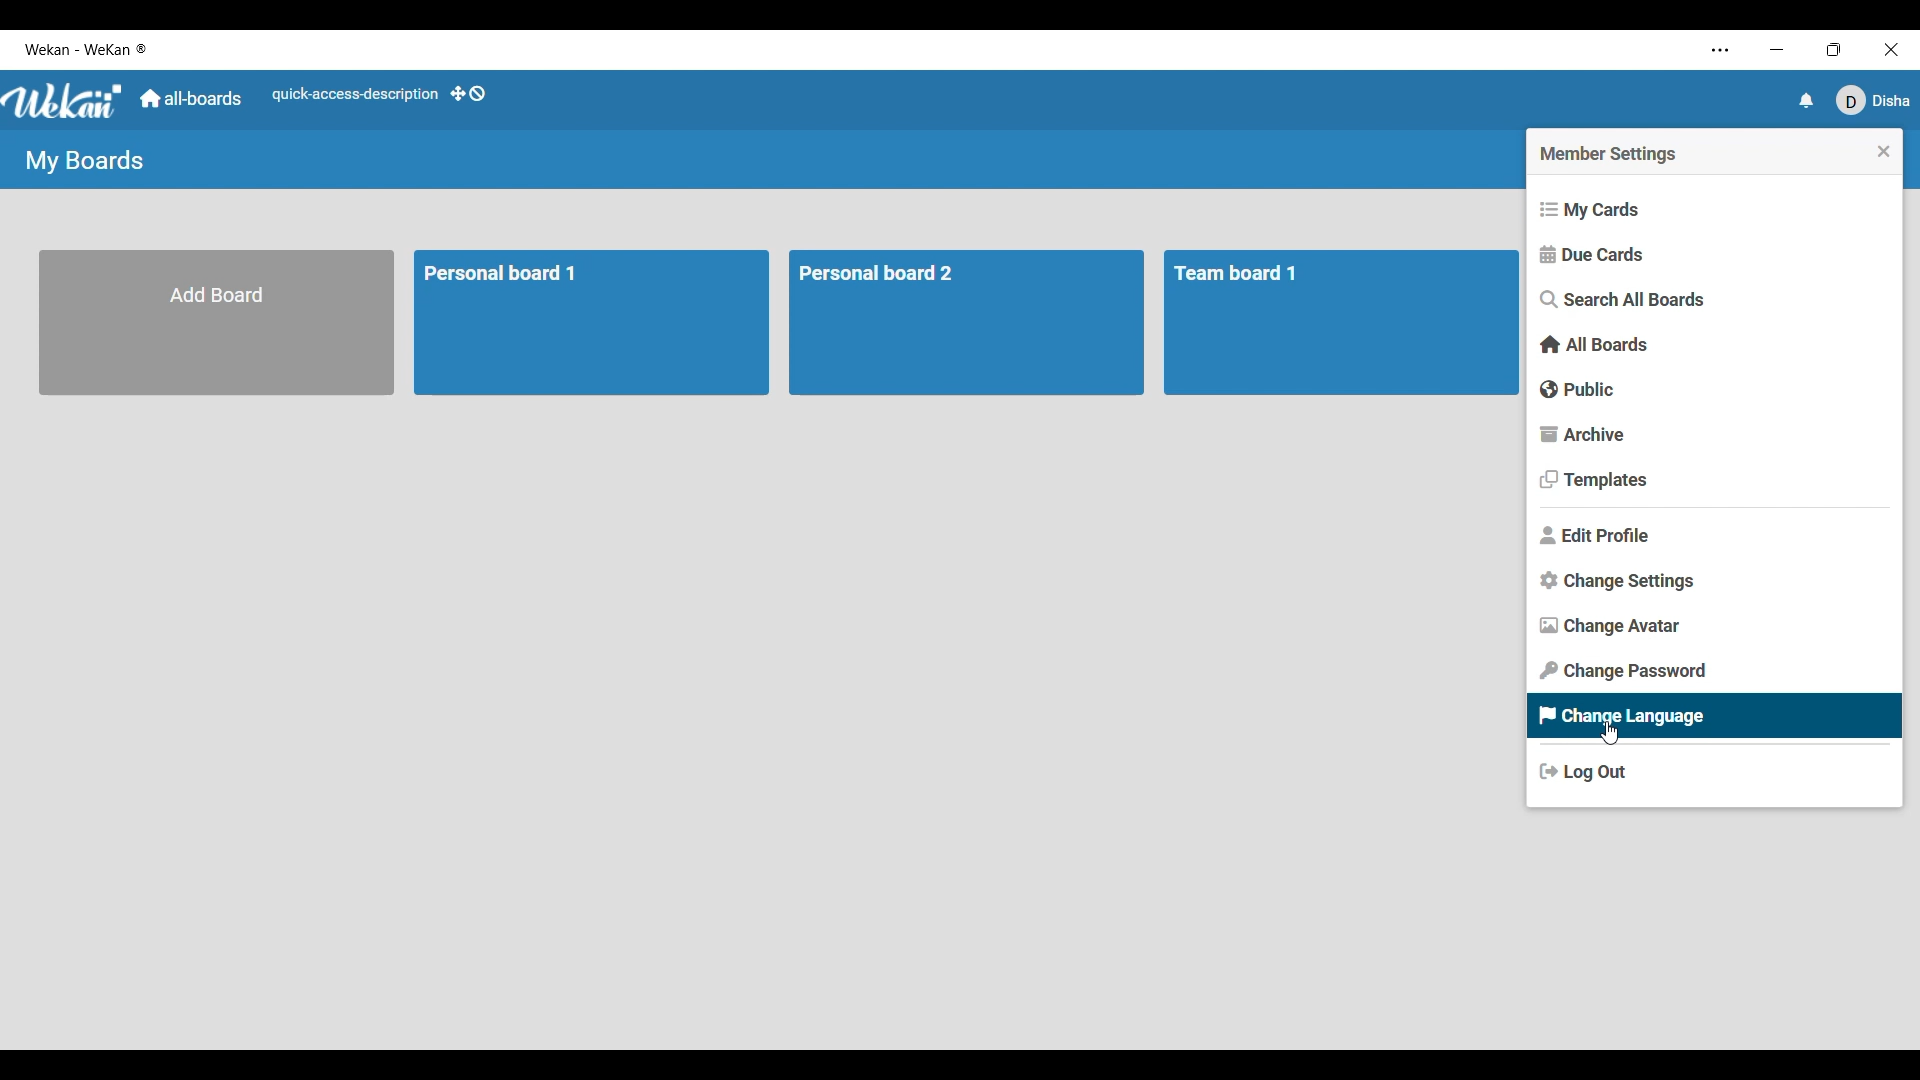 The width and height of the screenshot is (1920, 1080). Describe the element at coordinates (1716, 772) in the screenshot. I see `Log out` at that location.